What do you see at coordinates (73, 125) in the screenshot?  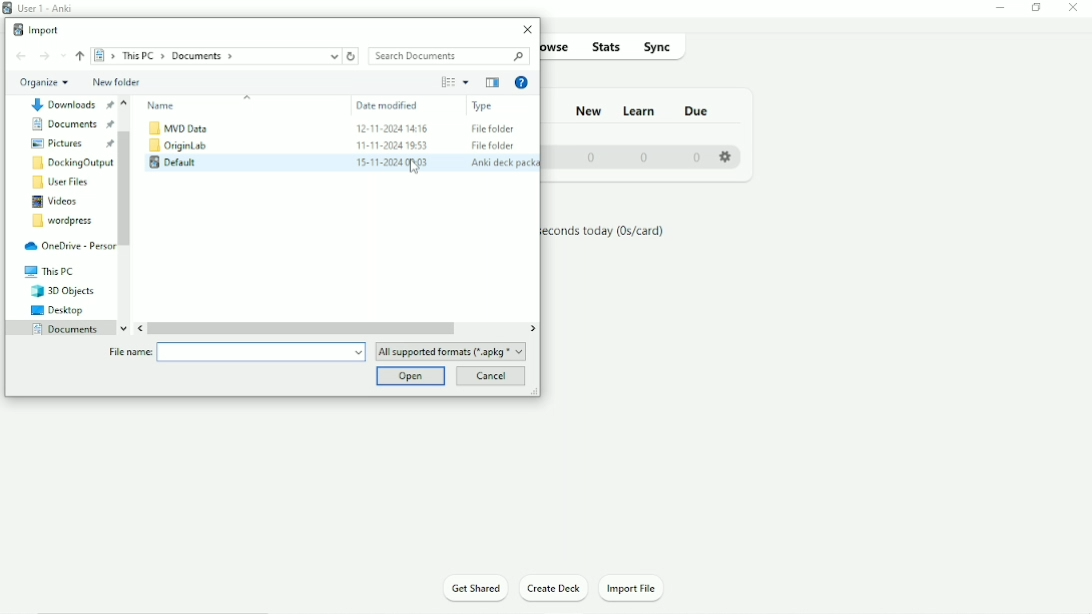 I see `Documents` at bounding box center [73, 125].